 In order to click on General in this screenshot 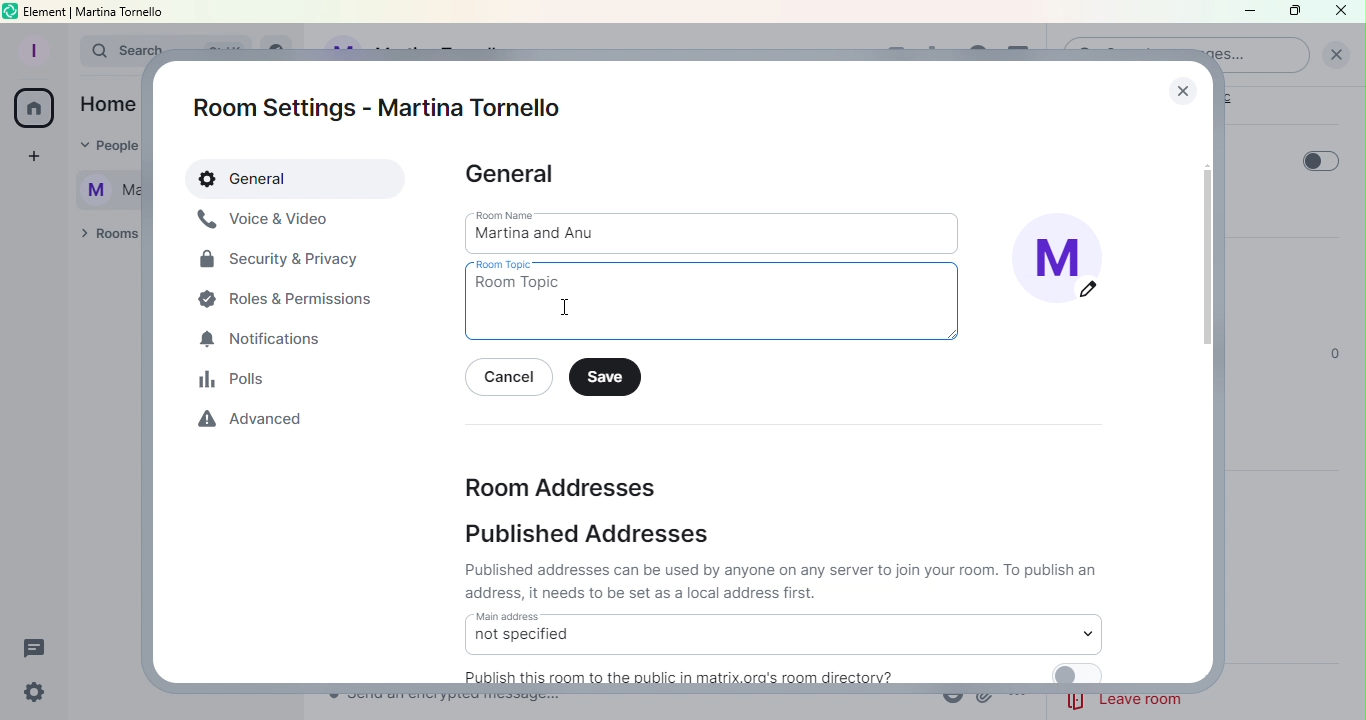, I will do `click(298, 180)`.